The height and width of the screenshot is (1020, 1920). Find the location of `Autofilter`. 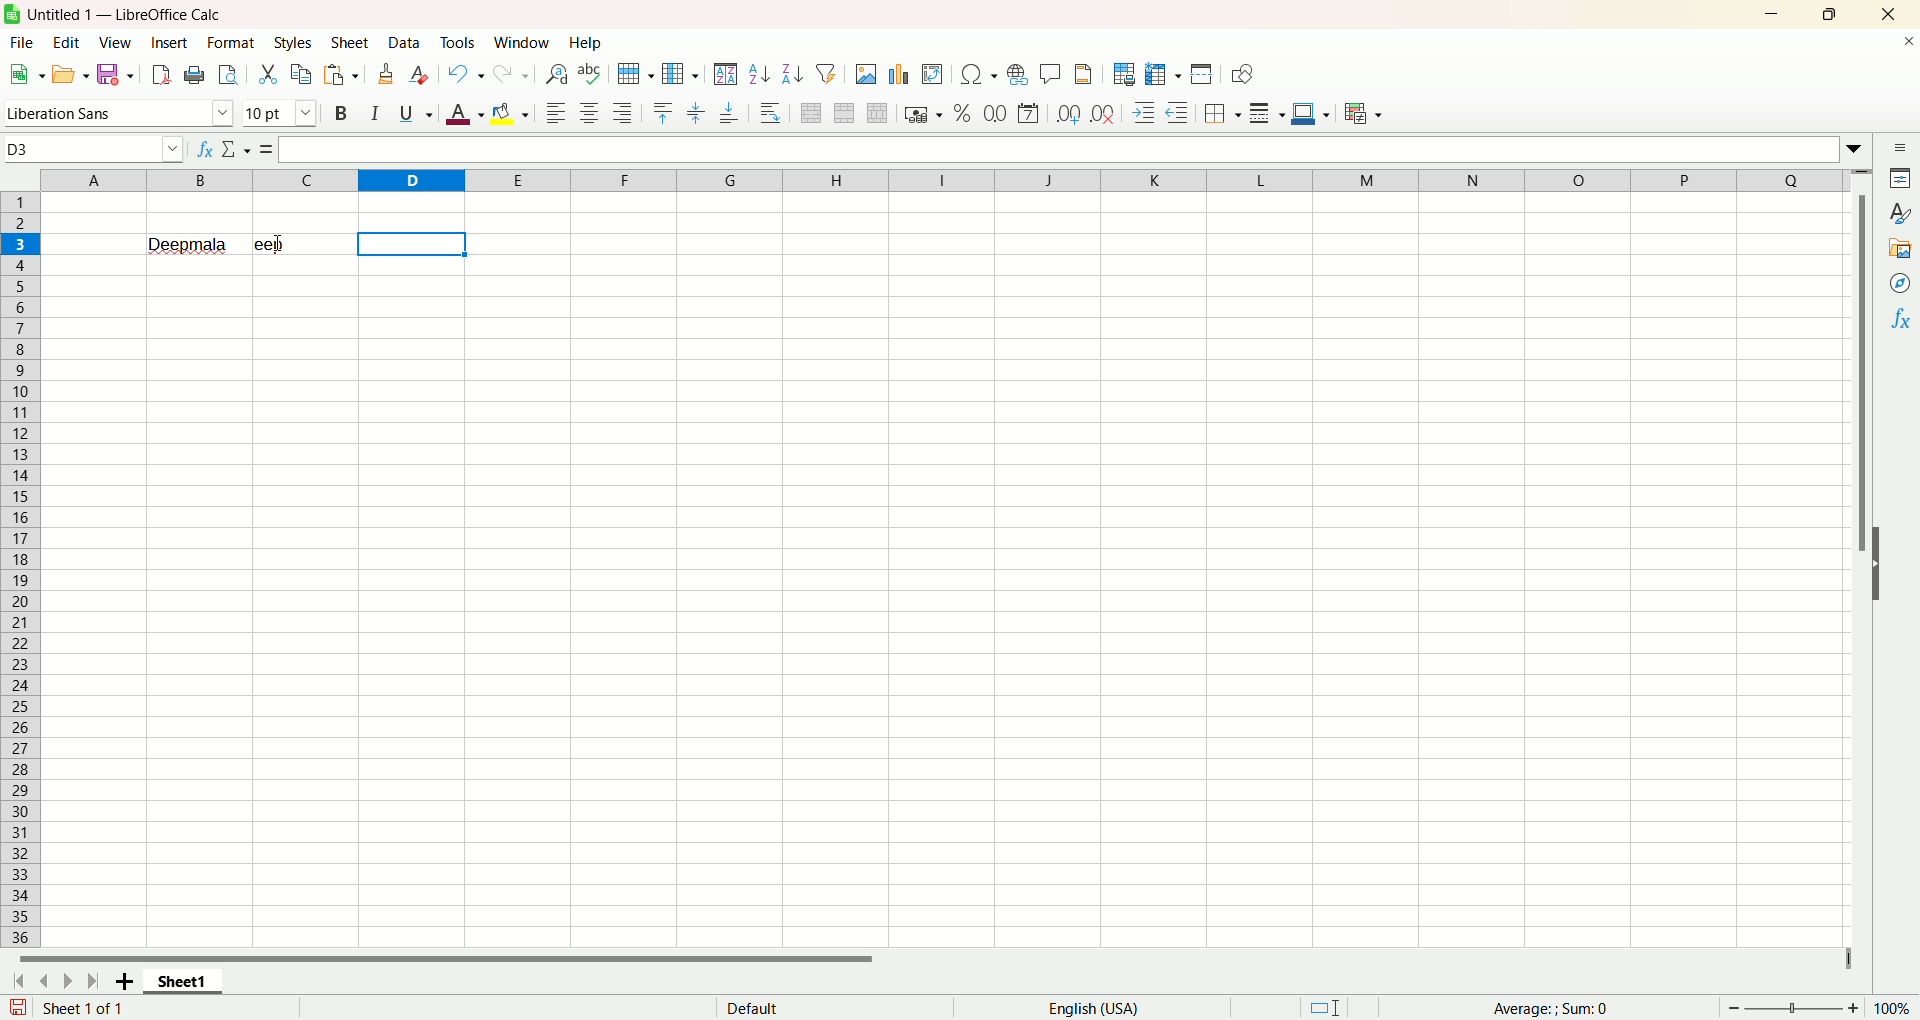

Autofilter is located at coordinates (826, 72).